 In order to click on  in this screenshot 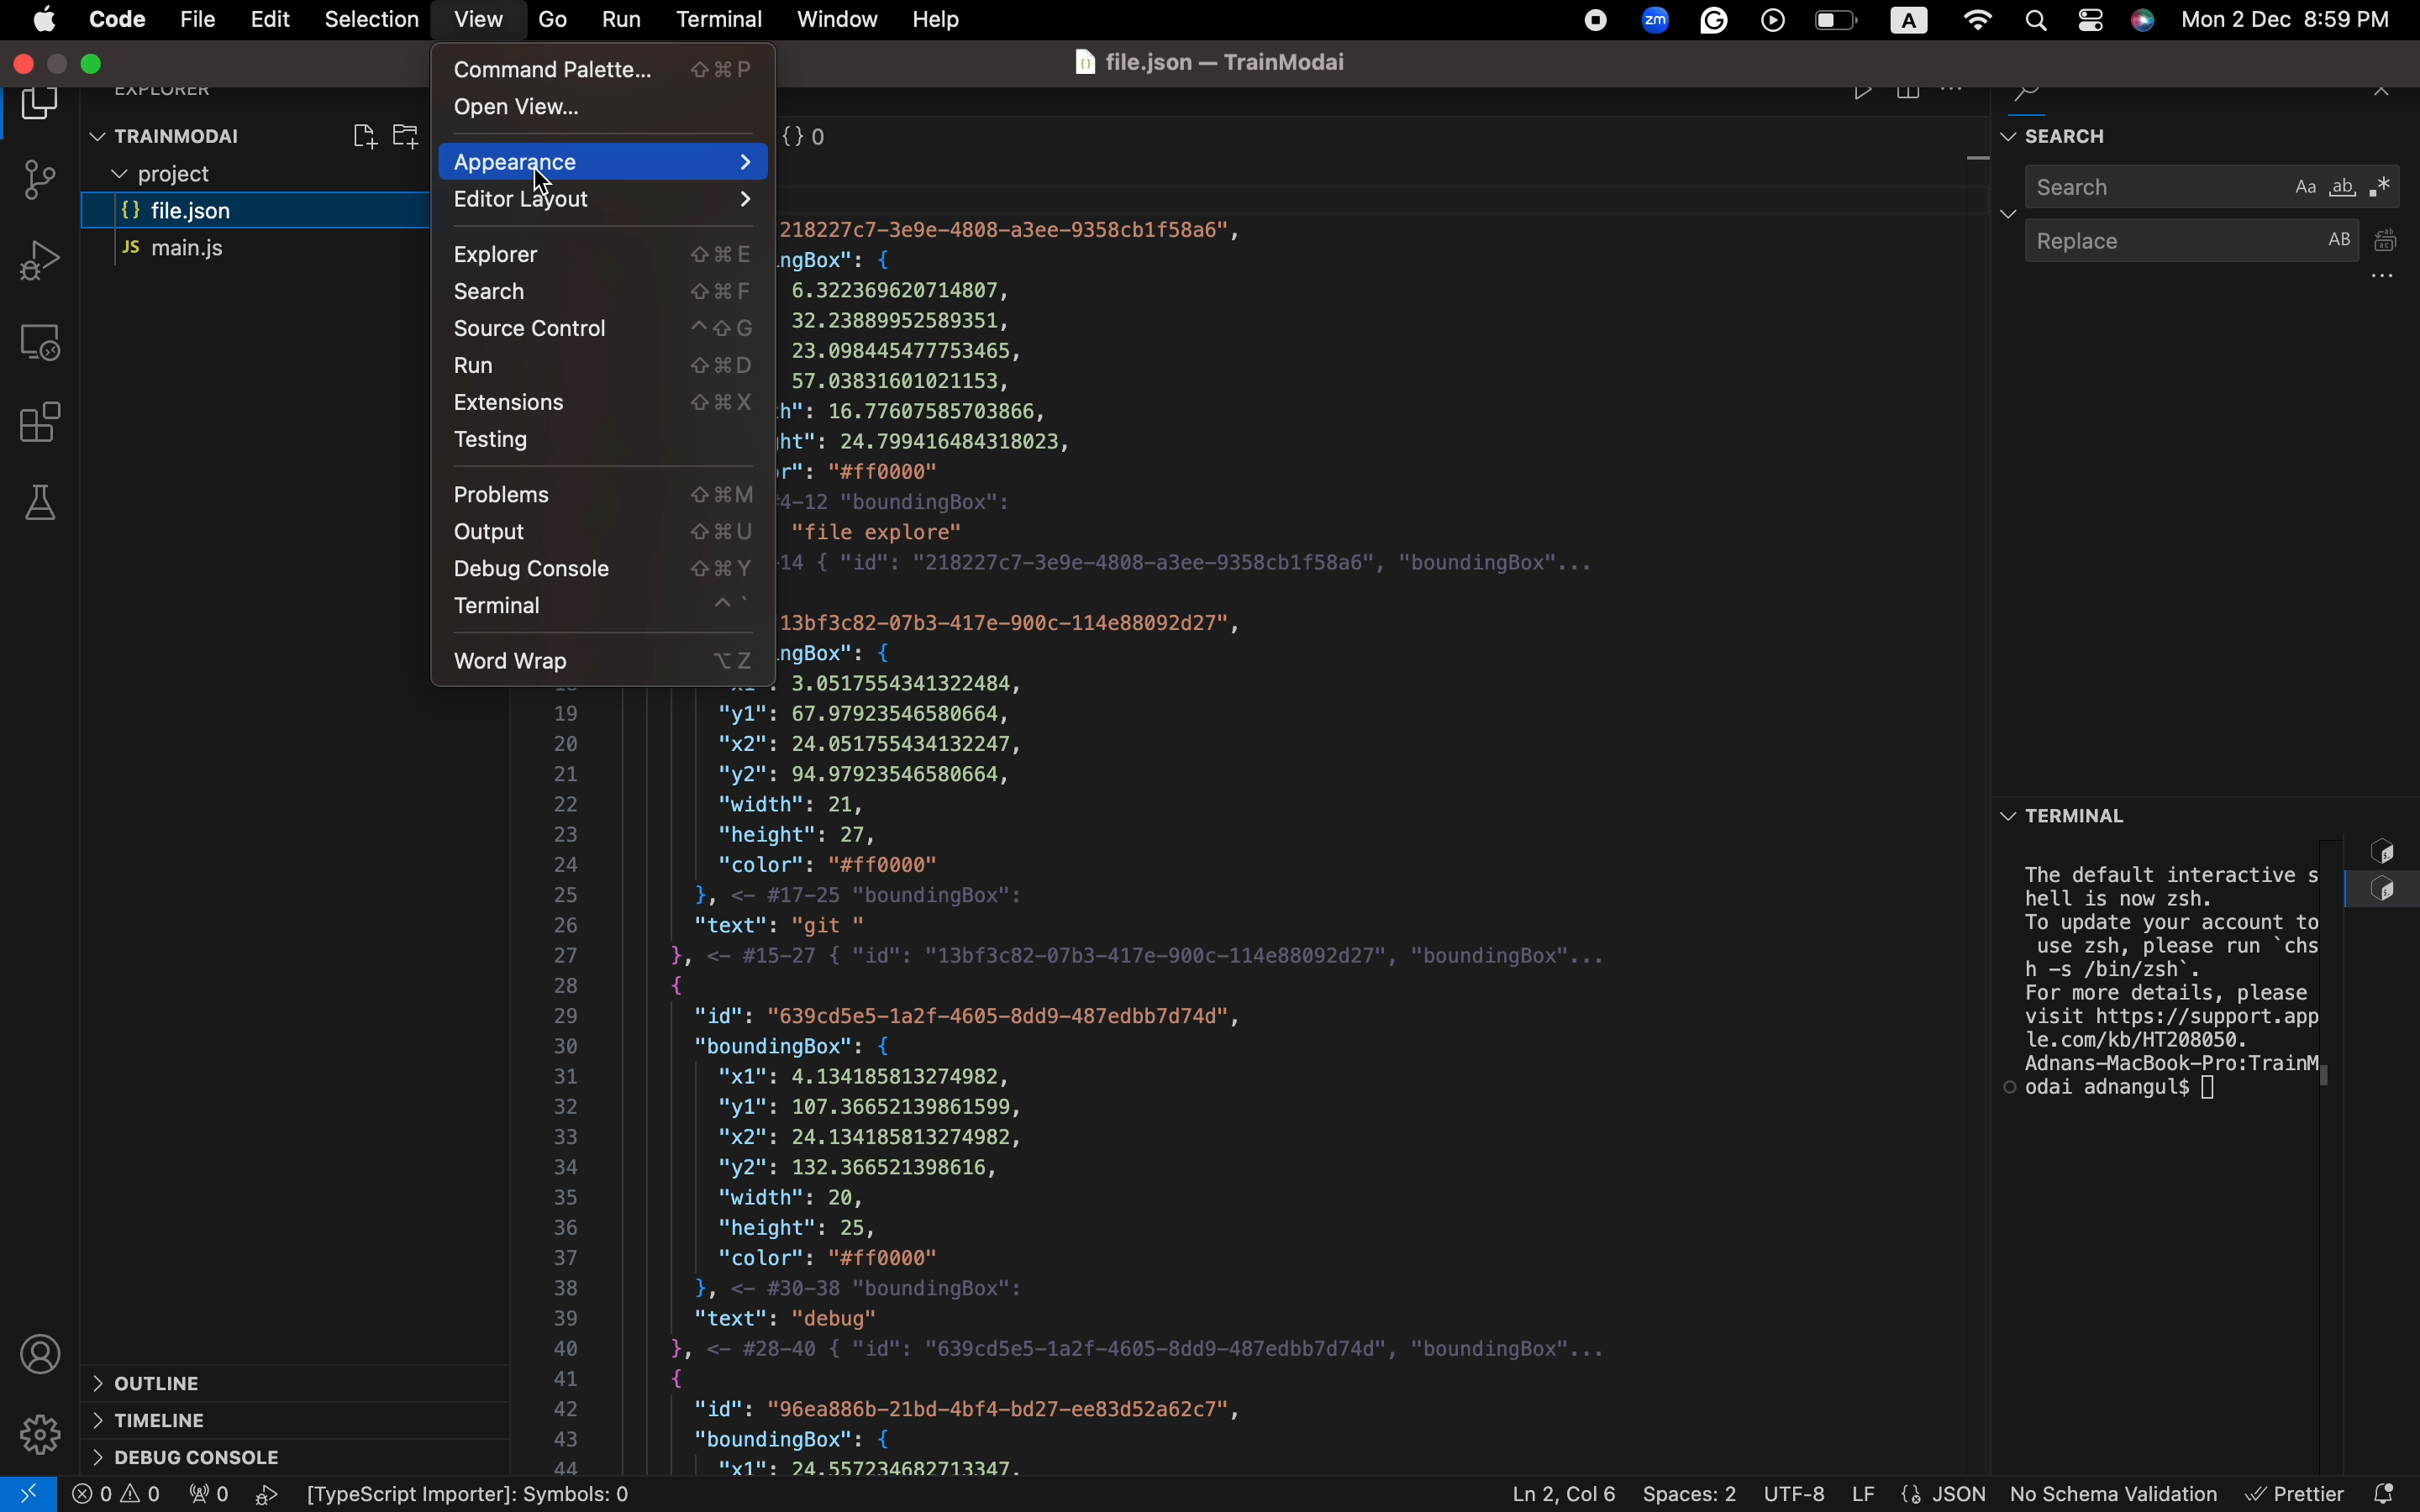, I will do `click(268, 21)`.